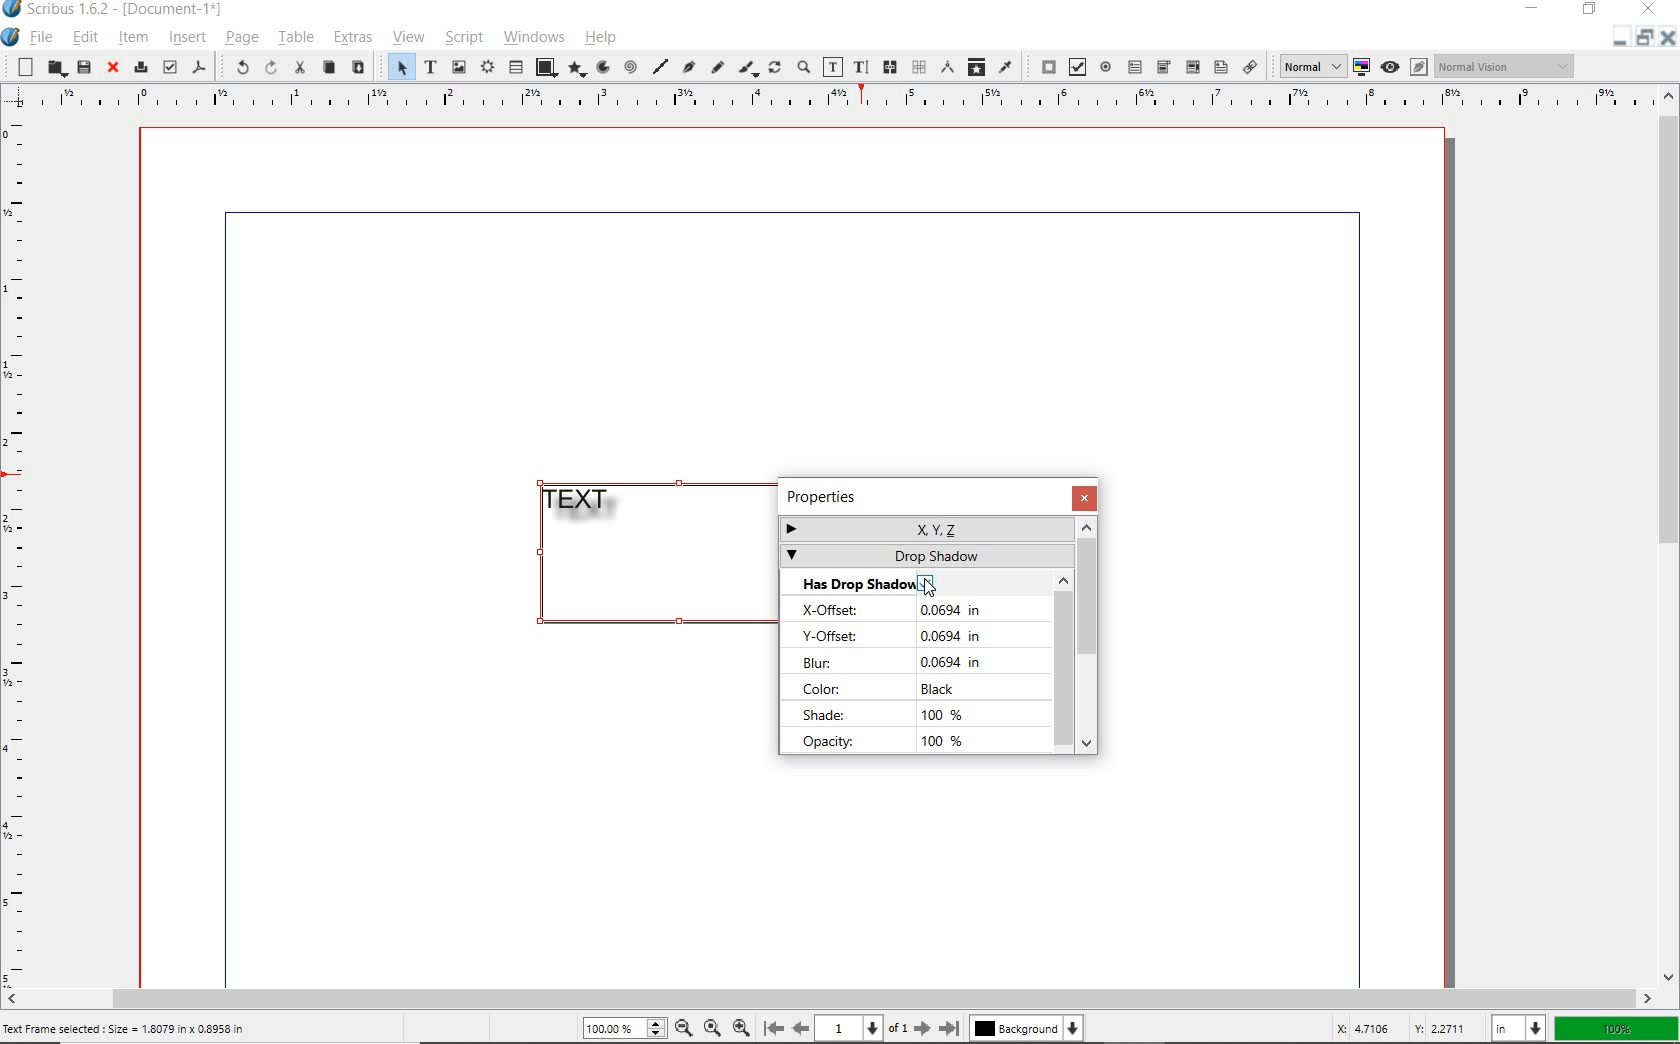 The width and height of the screenshot is (1680, 1044). What do you see at coordinates (1163, 68) in the screenshot?
I see `pdf combo box` at bounding box center [1163, 68].